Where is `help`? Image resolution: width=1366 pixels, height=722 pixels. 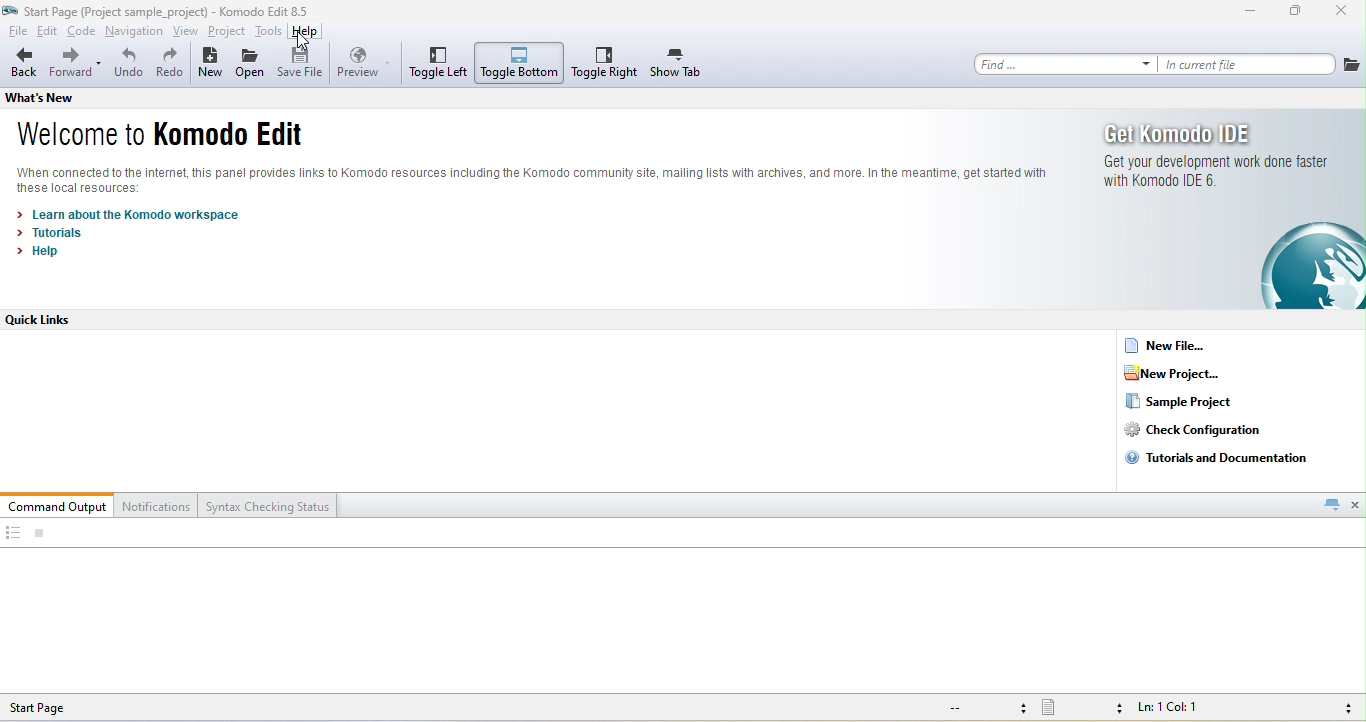
help is located at coordinates (44, 251).